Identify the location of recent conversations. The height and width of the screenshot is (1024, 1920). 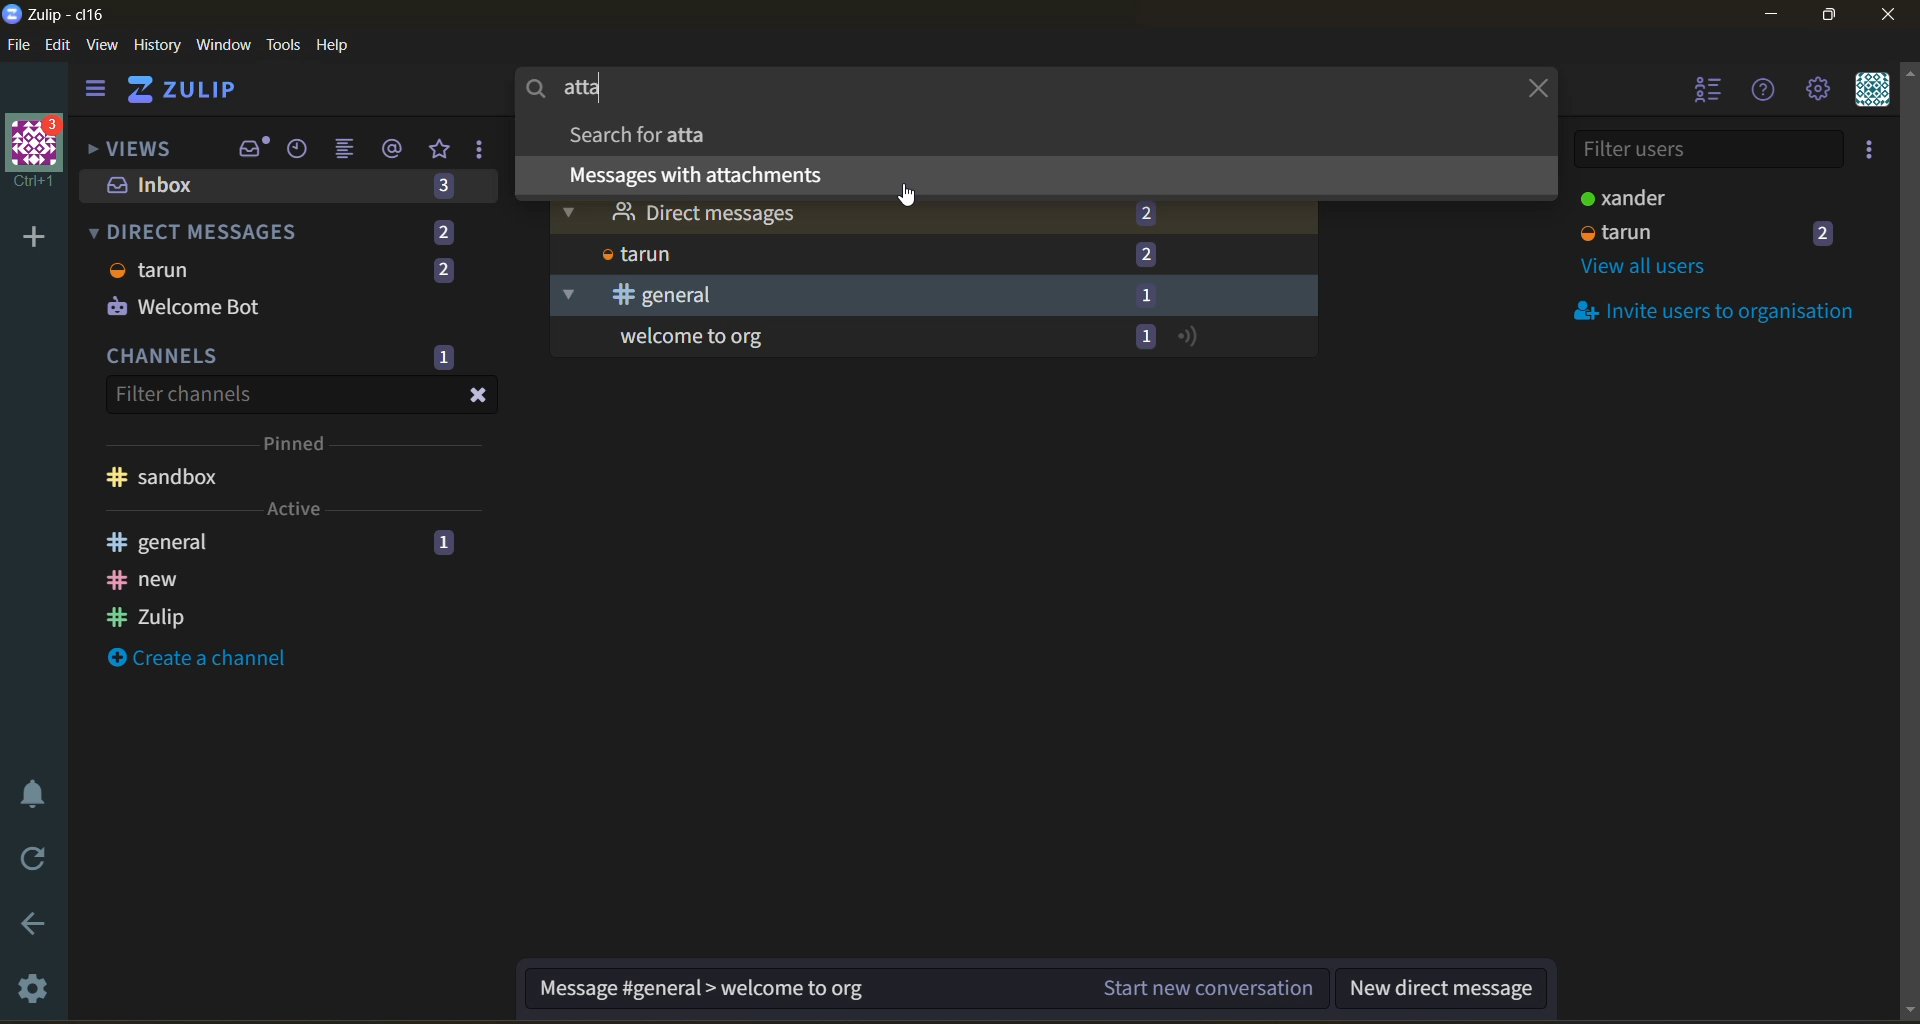
(299, 150).